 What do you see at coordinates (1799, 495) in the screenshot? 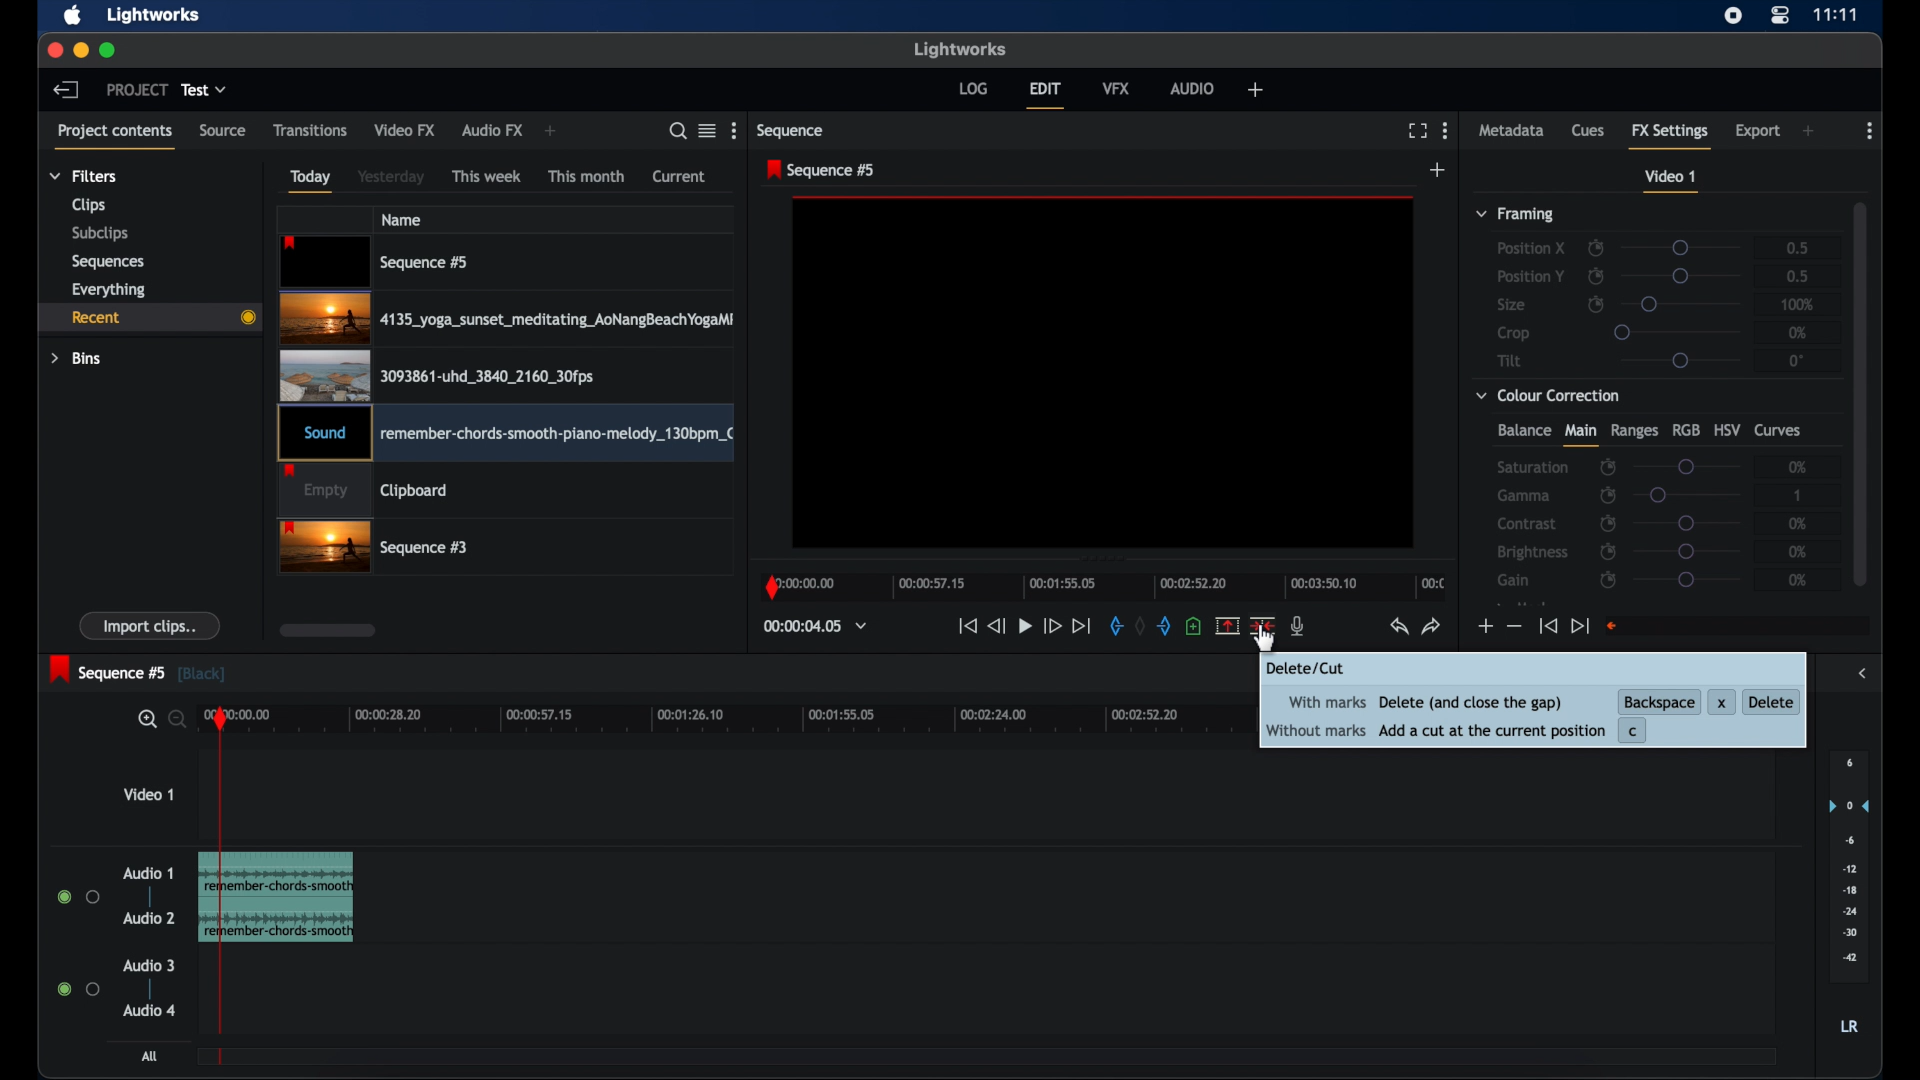
I see `1` at bounding box center [1799, 495].